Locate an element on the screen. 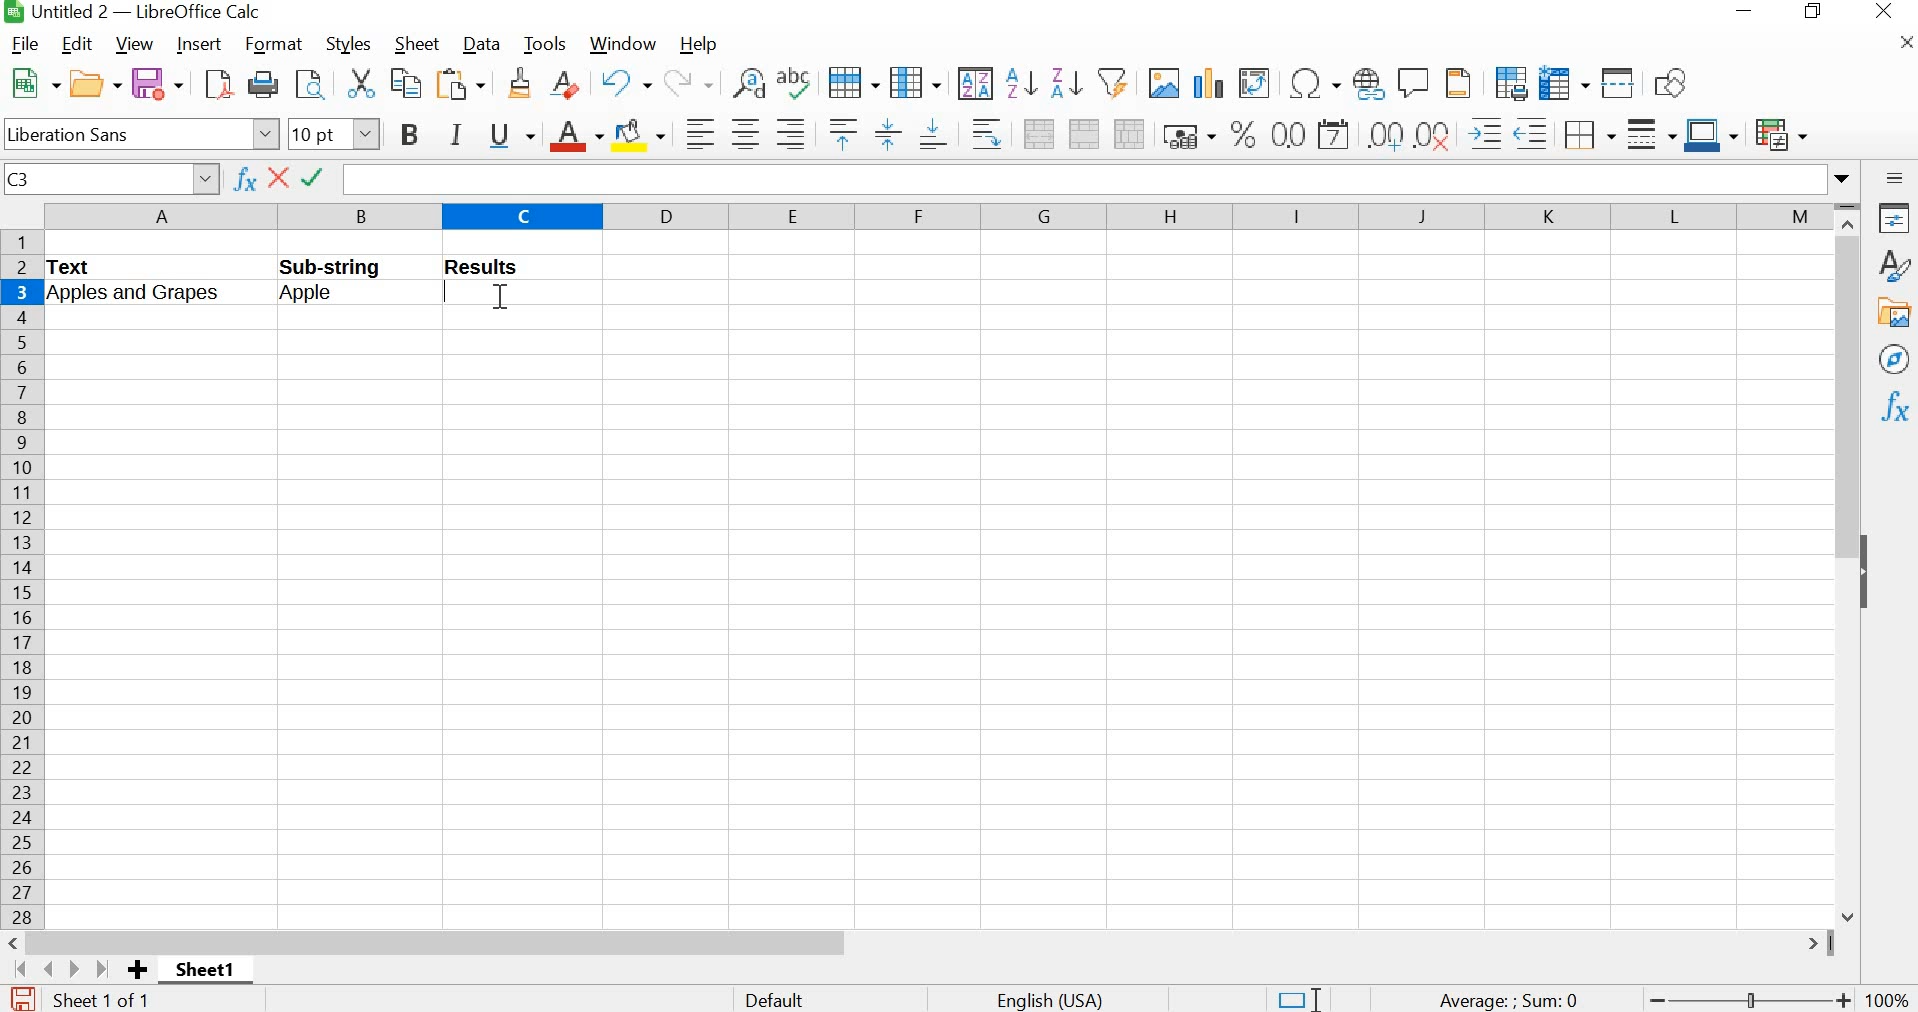  remove decimal place is located at coordinates (1385, 134).